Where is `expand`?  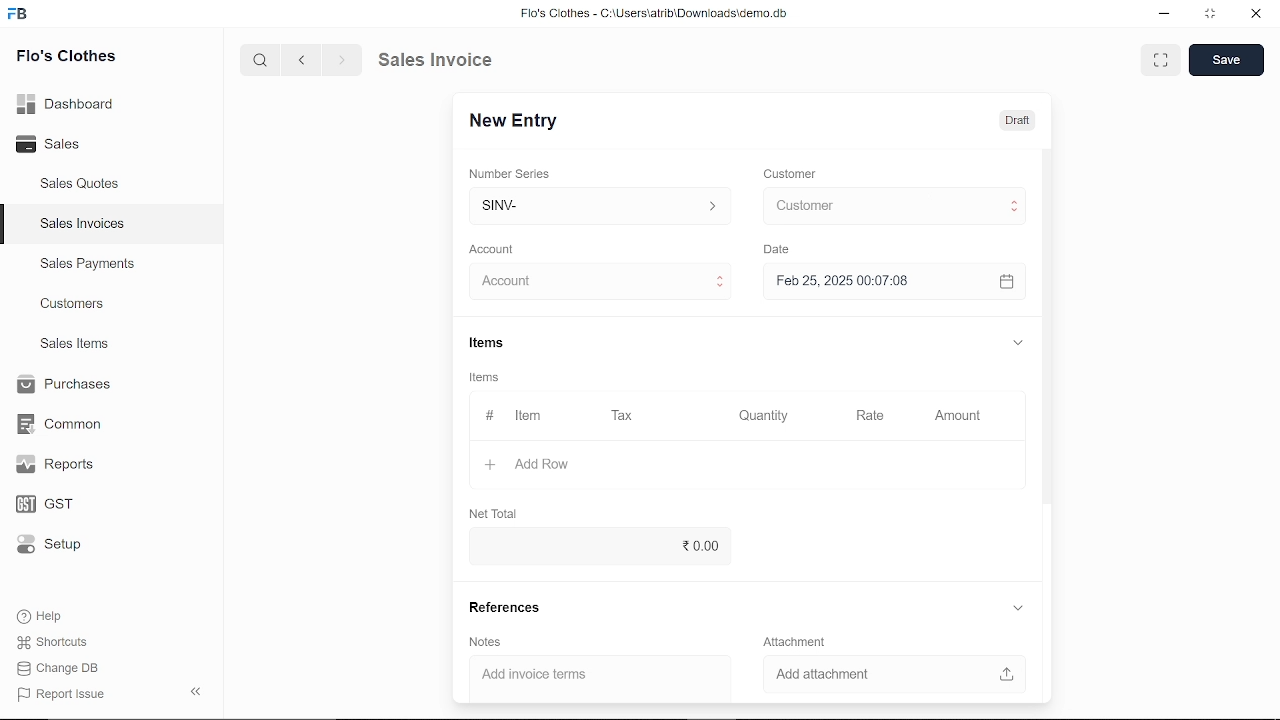
expand is located at coordinates (1162, 60).